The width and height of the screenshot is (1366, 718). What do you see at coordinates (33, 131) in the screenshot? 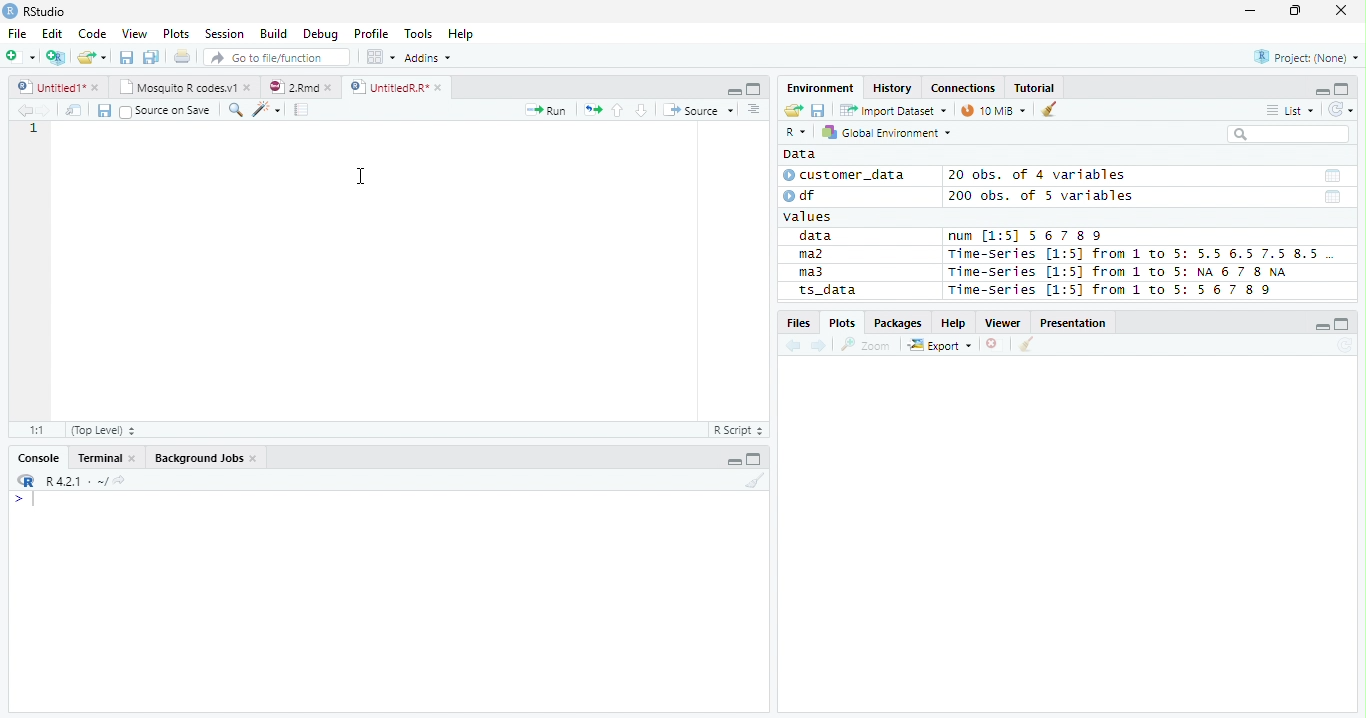
I see `Row Number` at bounding box center [33, 131].